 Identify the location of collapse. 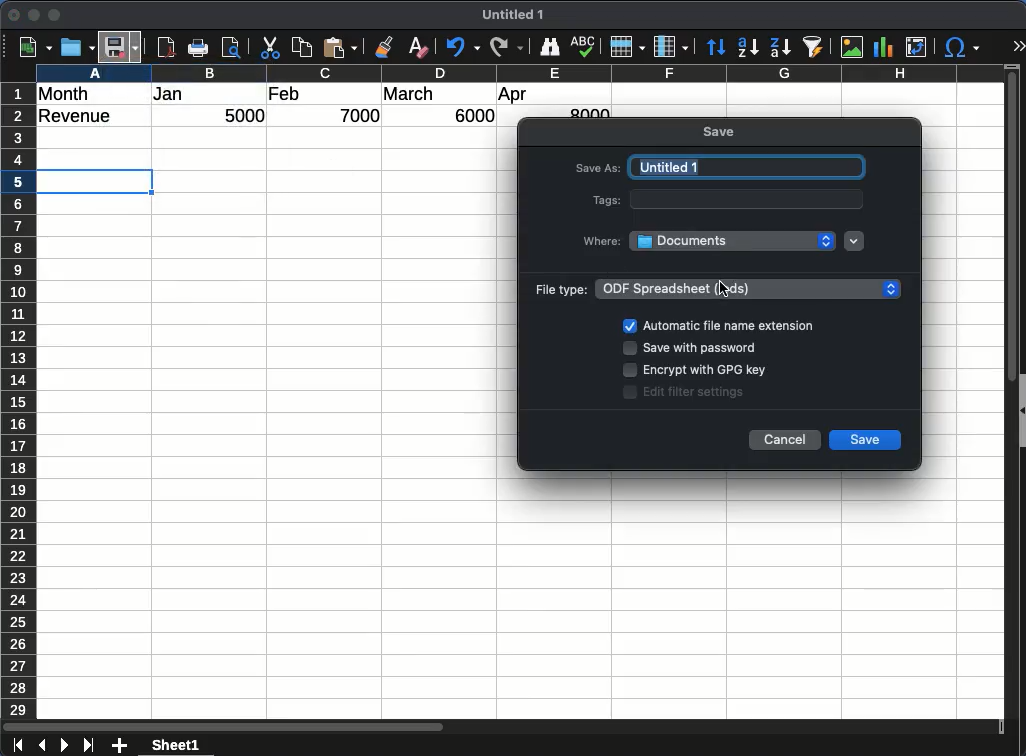
(1020, 408).